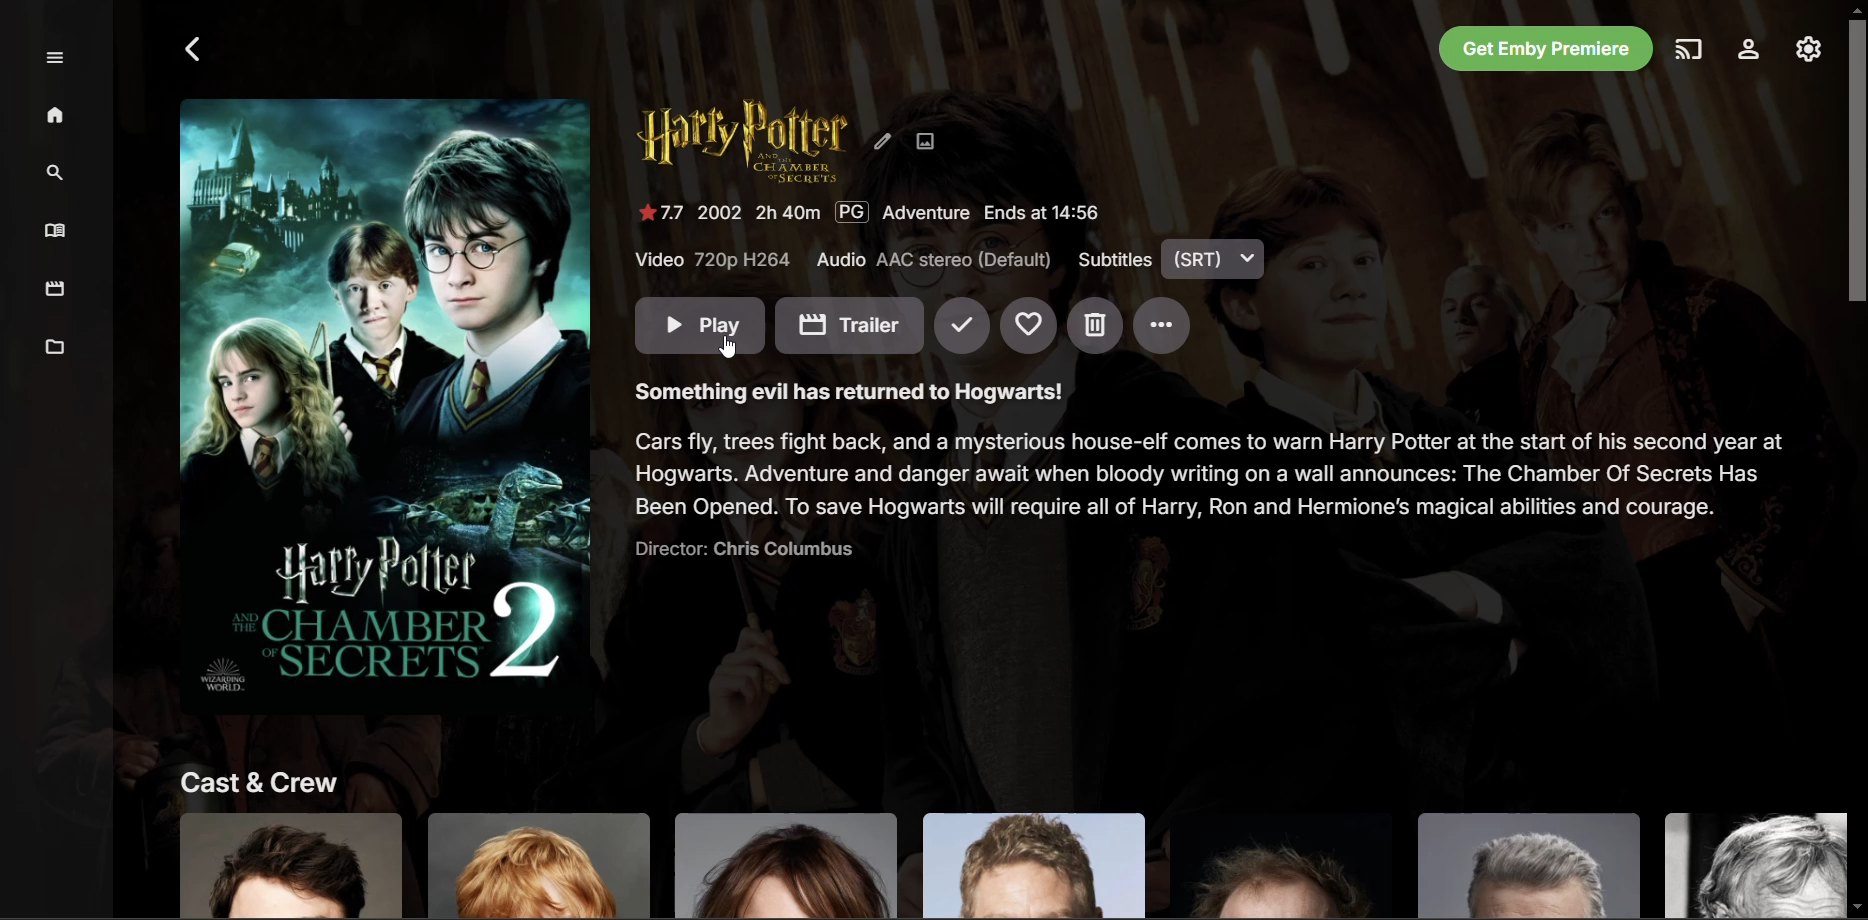 The height and width of the screenshot is (920, 1868). I want to click on Movie Title, so click(739, 143).